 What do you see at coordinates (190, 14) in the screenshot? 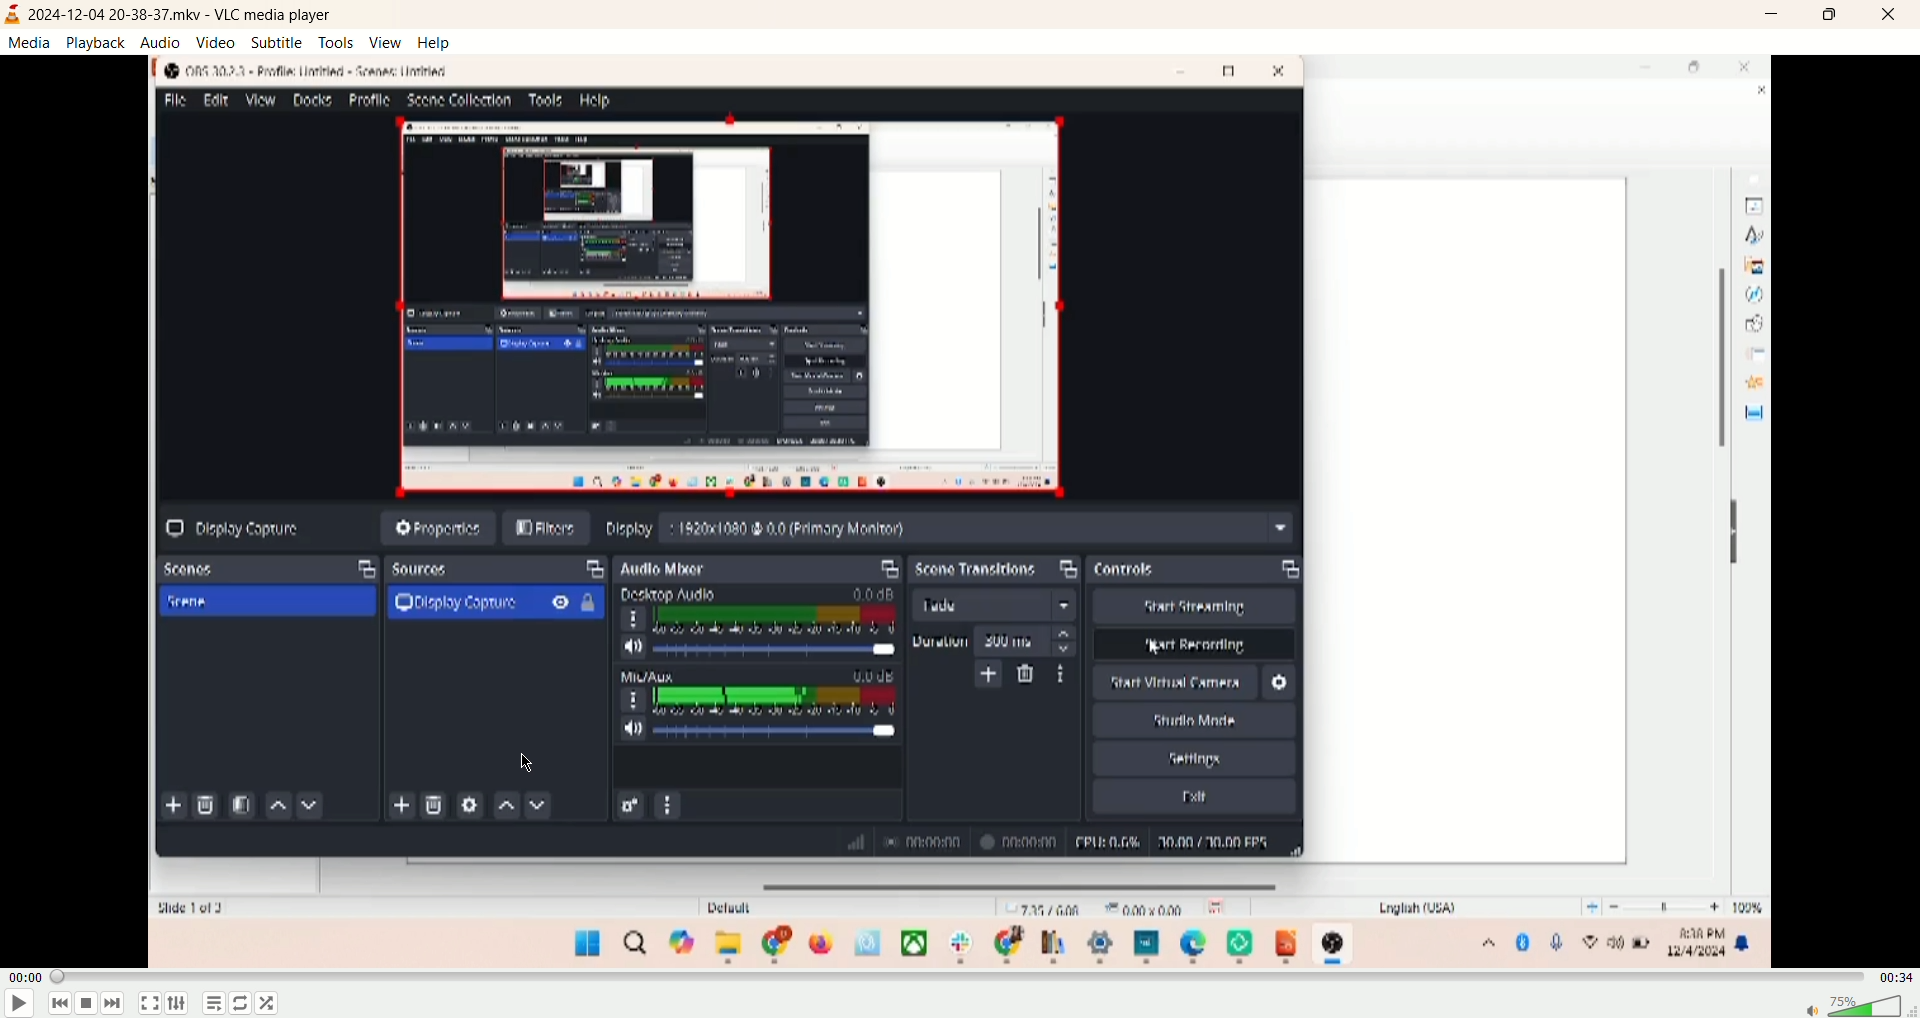
I see `2024-12-04 20-38-37.mkv - VLC media player` at bounding box center [190, 14].